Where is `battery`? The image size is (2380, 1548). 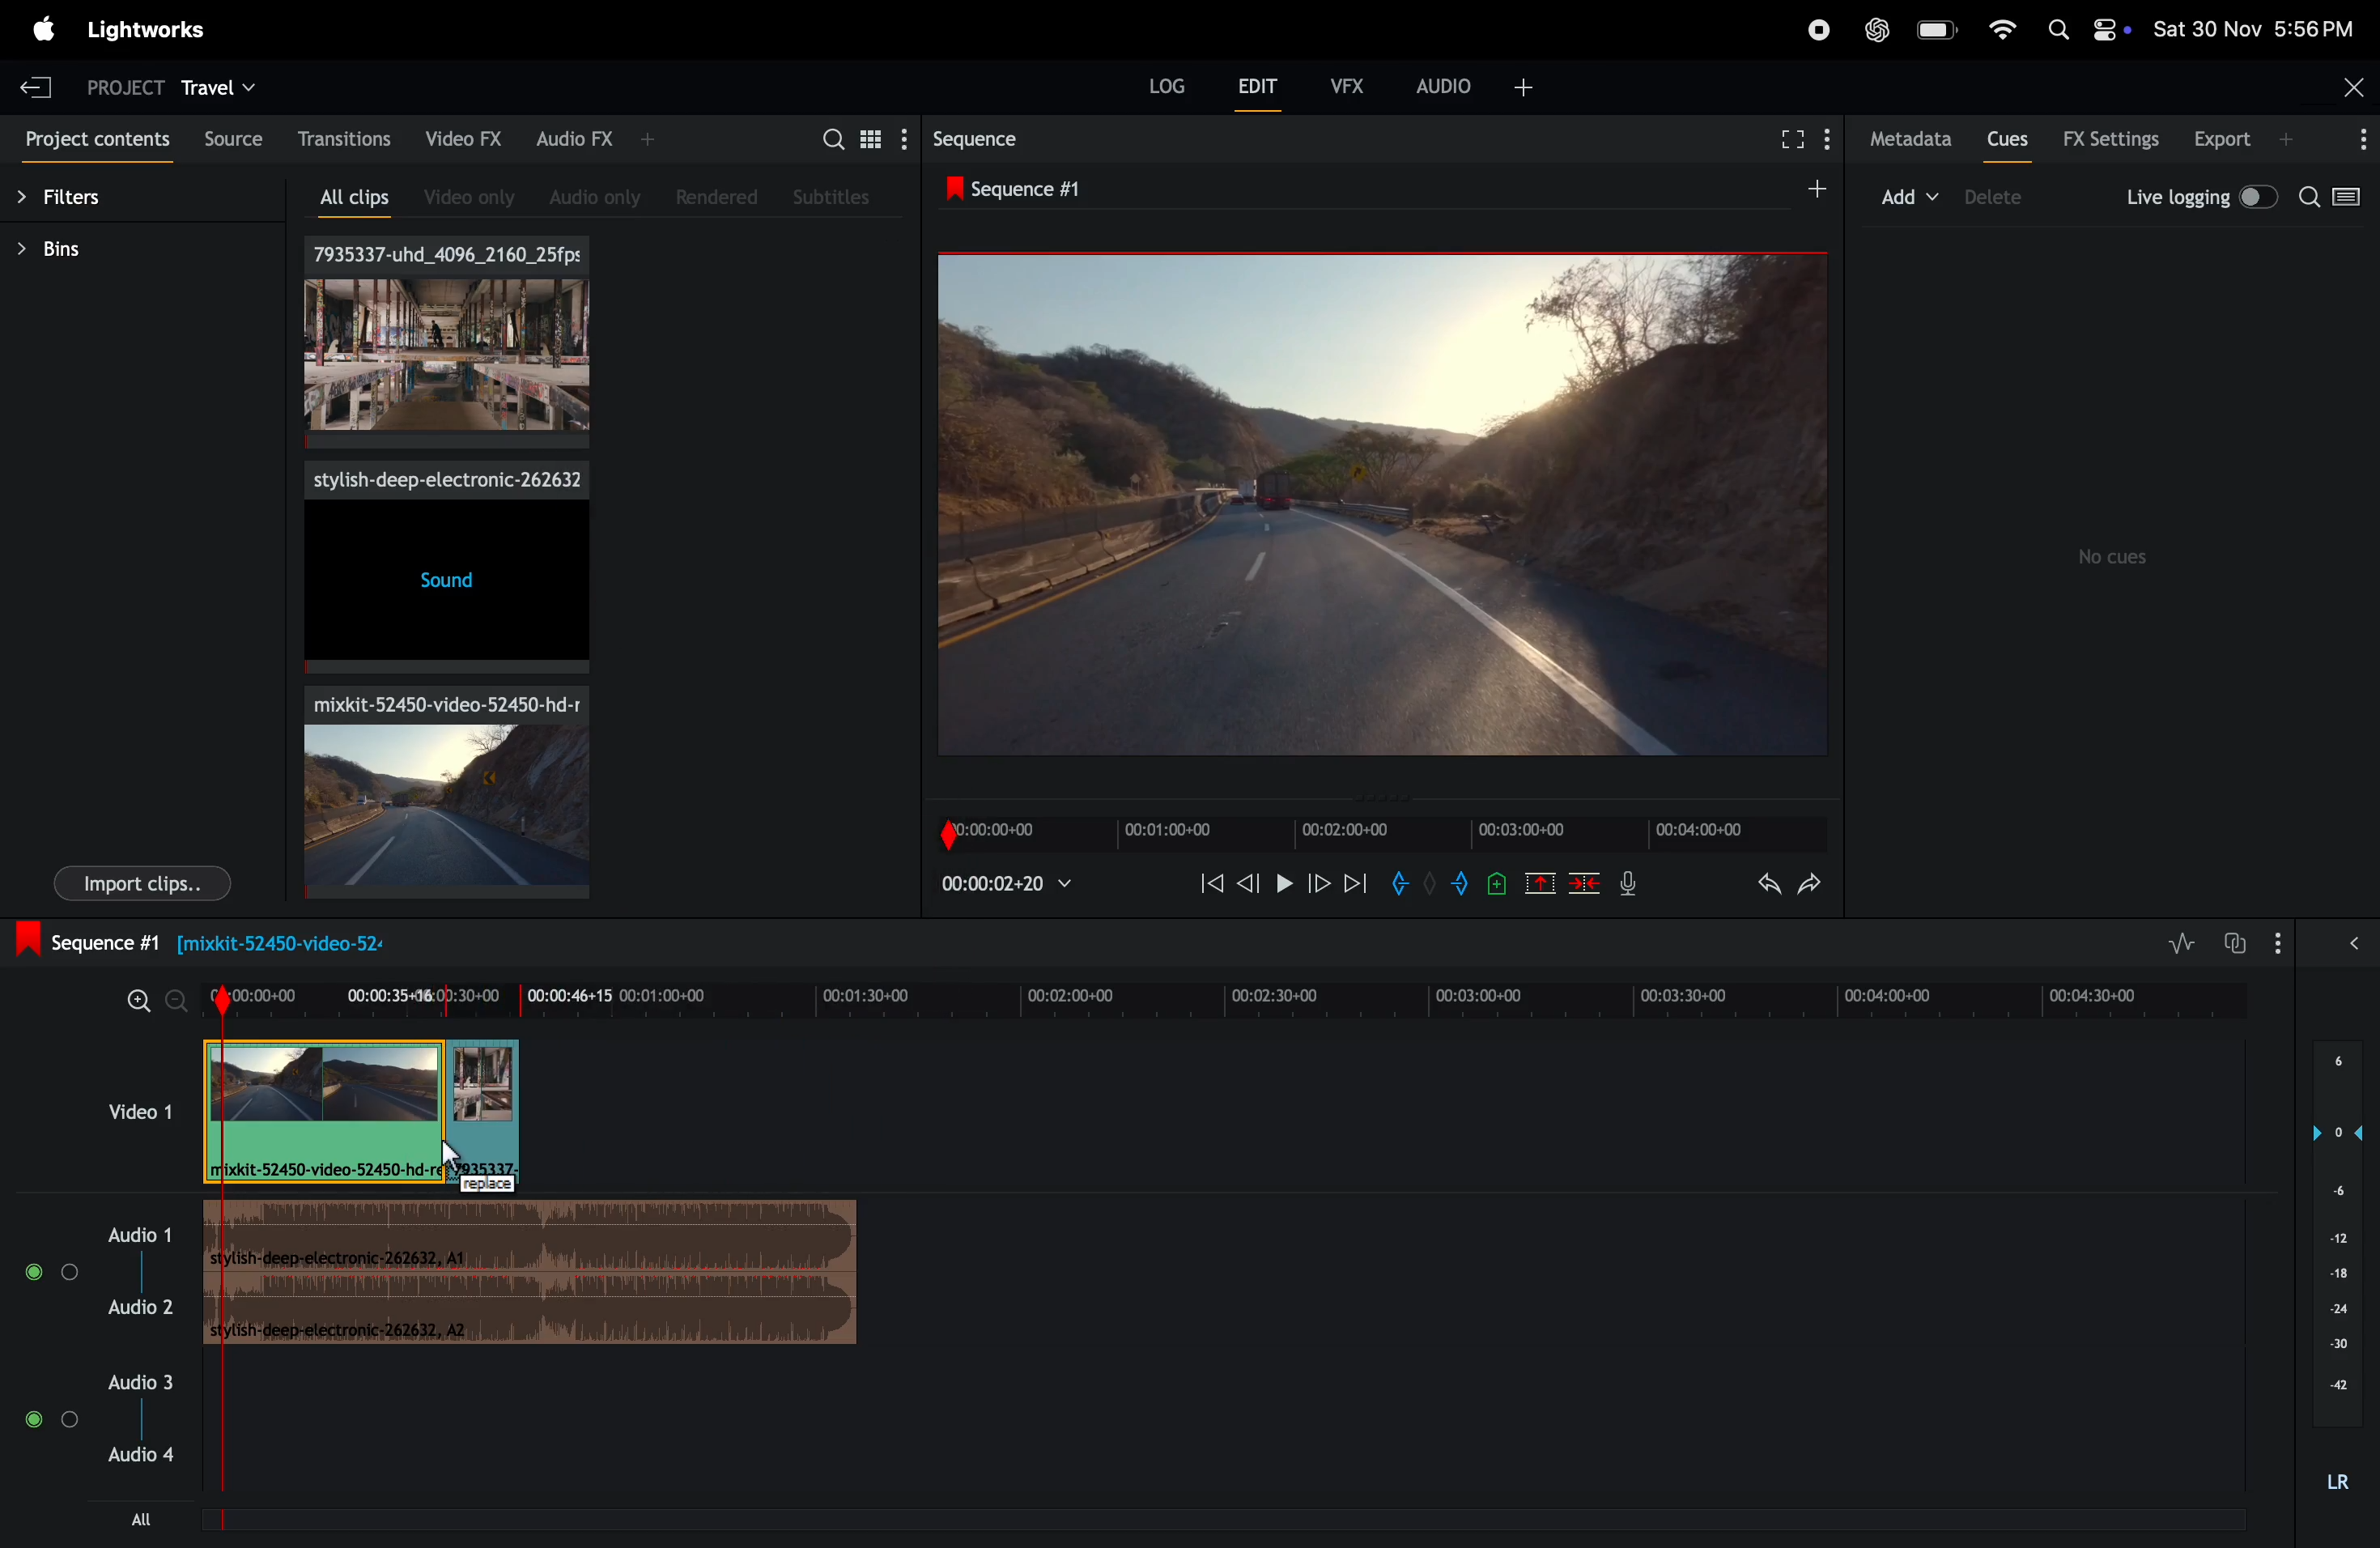 battery is located at coordinates (1939, 32).